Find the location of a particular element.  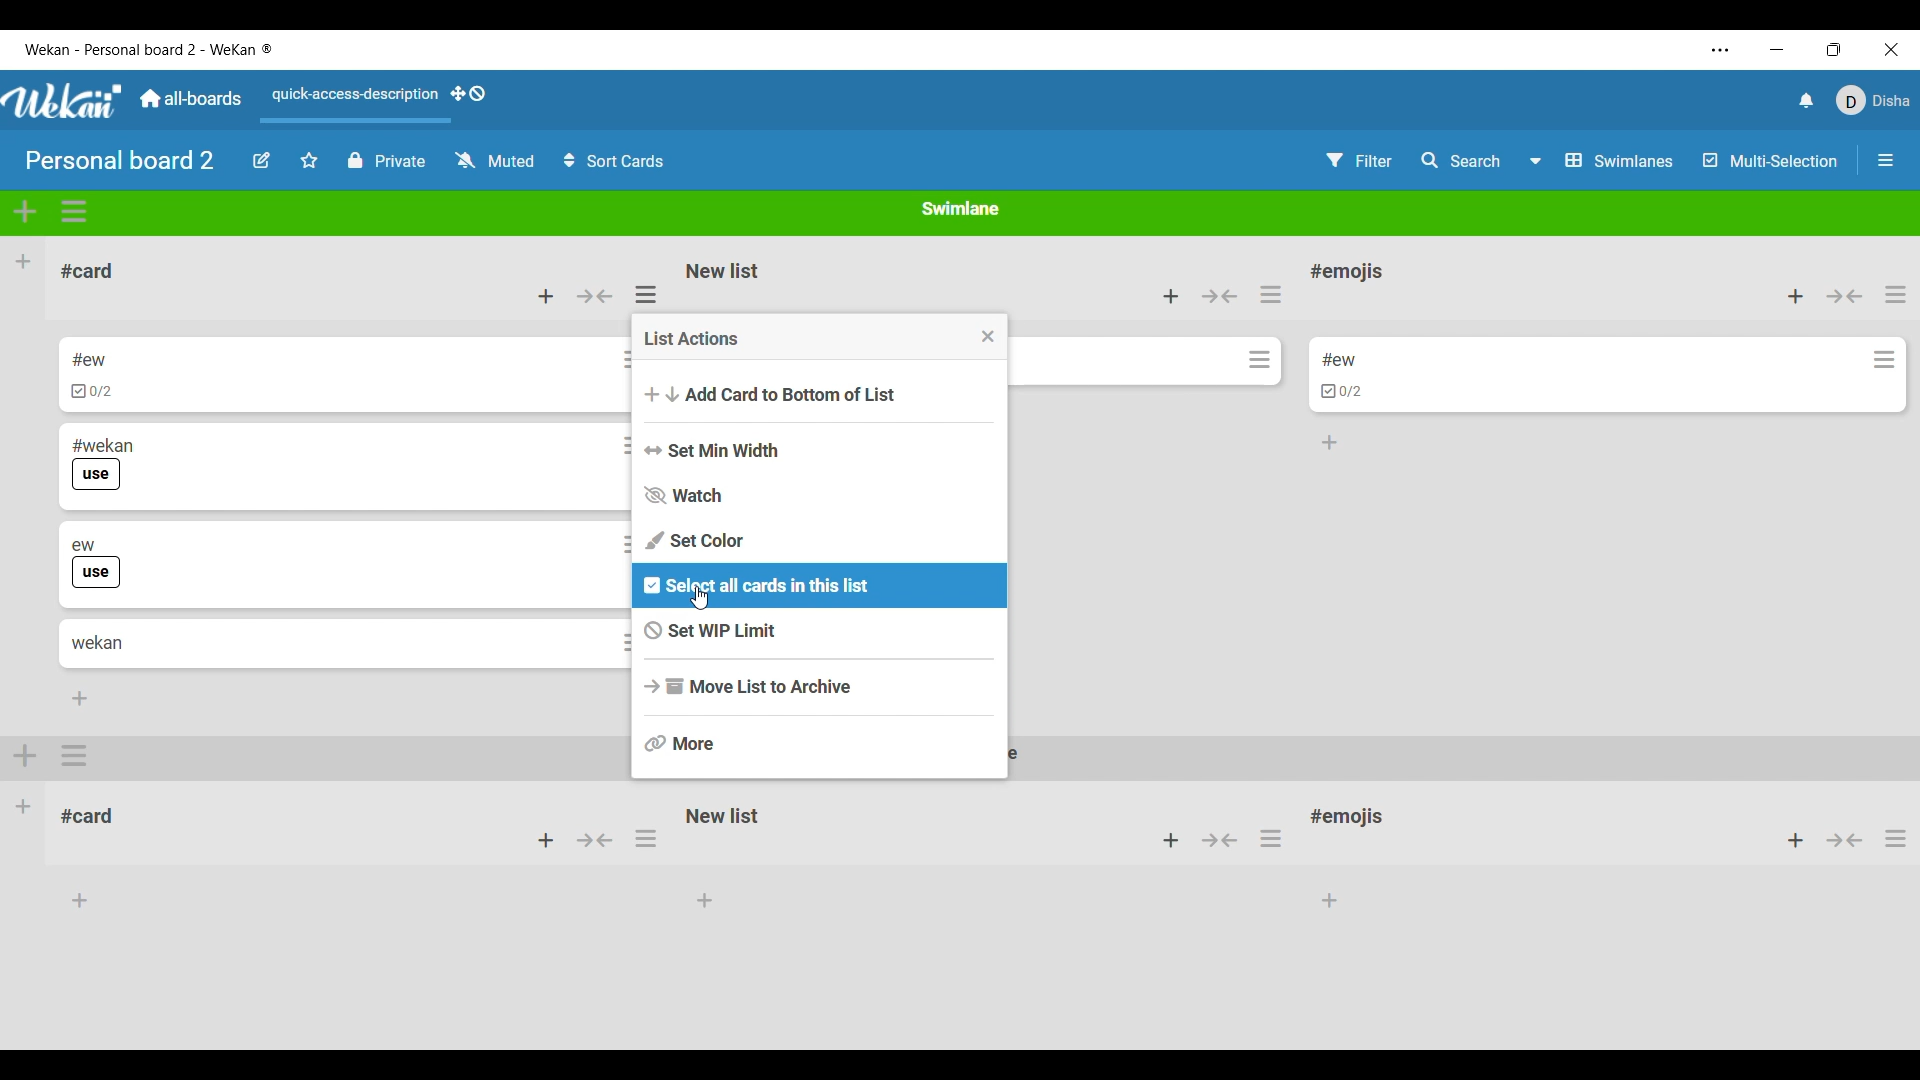

Add card to bottom of the list  is located at coordinates (1330, 442).